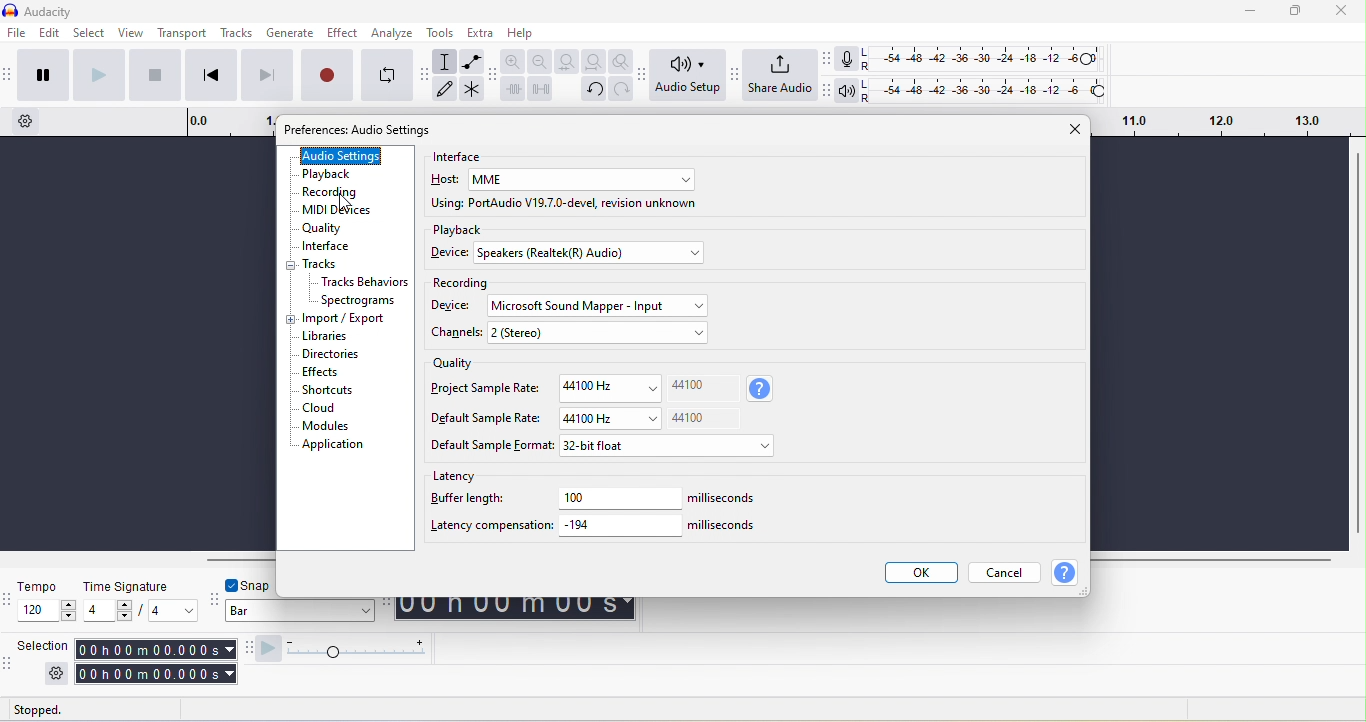  Describe the element at coordinates (449, 253) in the screenshot. I see `device` at that location.